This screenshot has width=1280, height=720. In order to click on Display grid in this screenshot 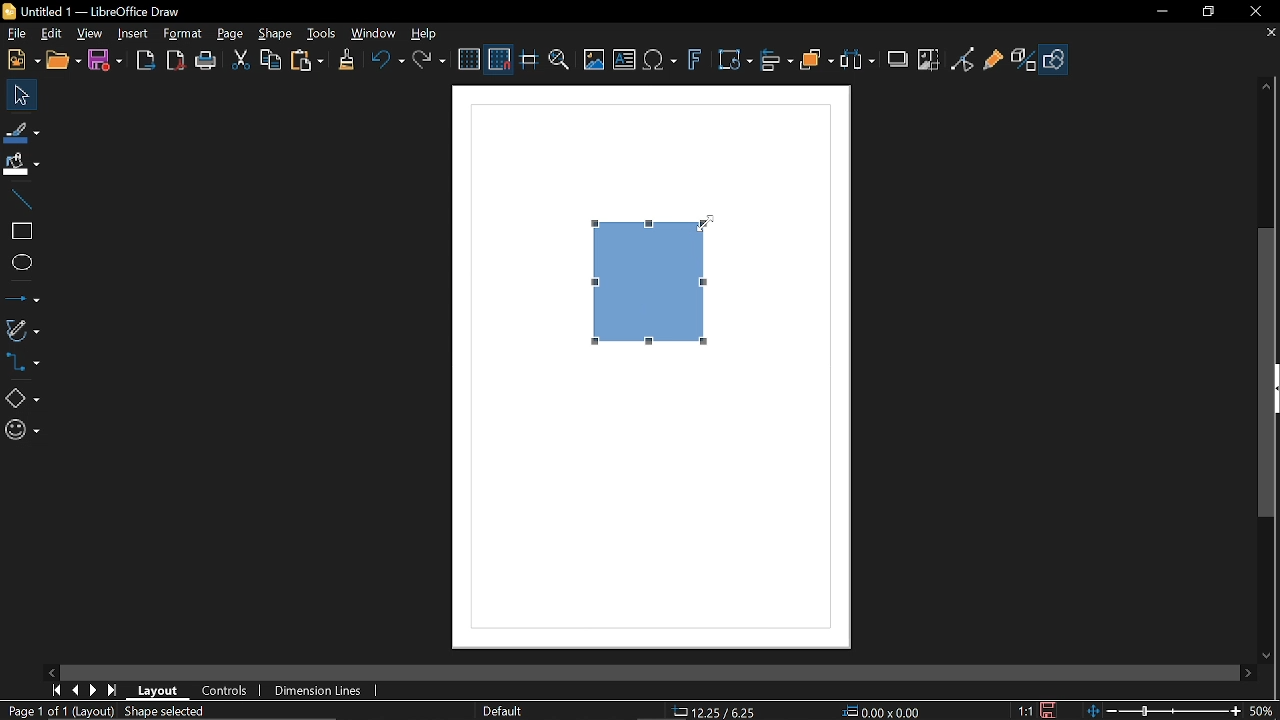, I will do `click(470, 60)`.